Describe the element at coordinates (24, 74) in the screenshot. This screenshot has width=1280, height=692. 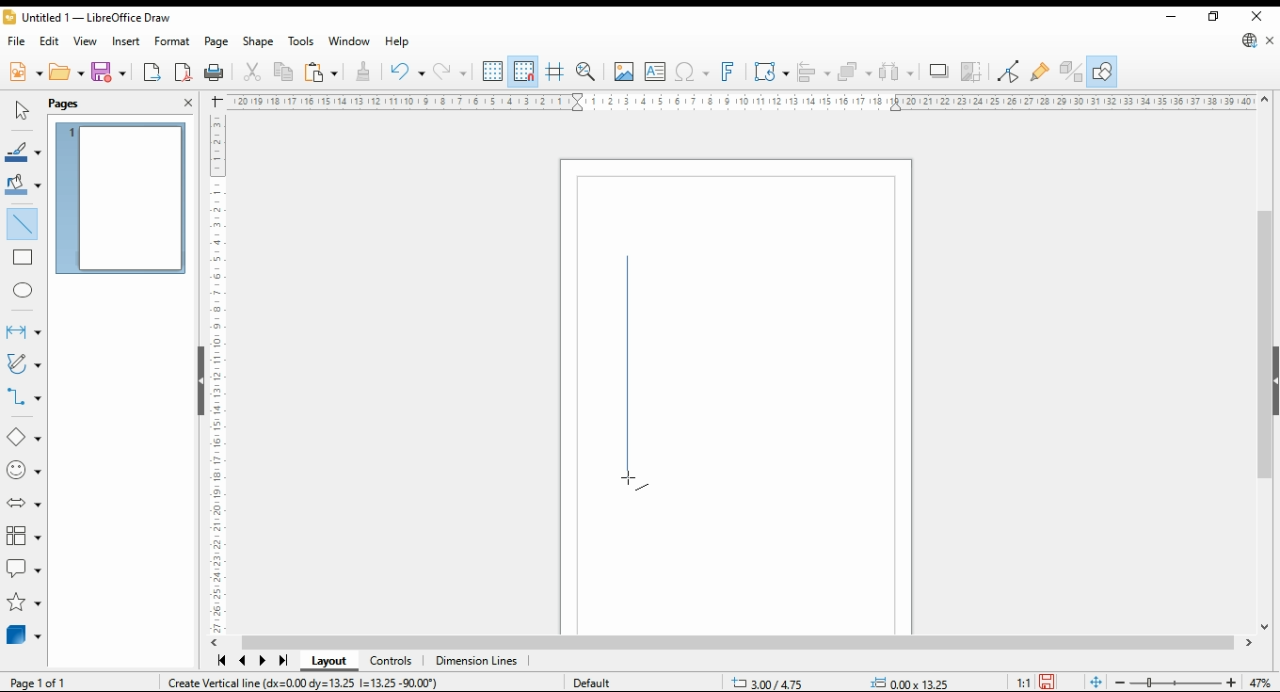
I see `new` at that location.